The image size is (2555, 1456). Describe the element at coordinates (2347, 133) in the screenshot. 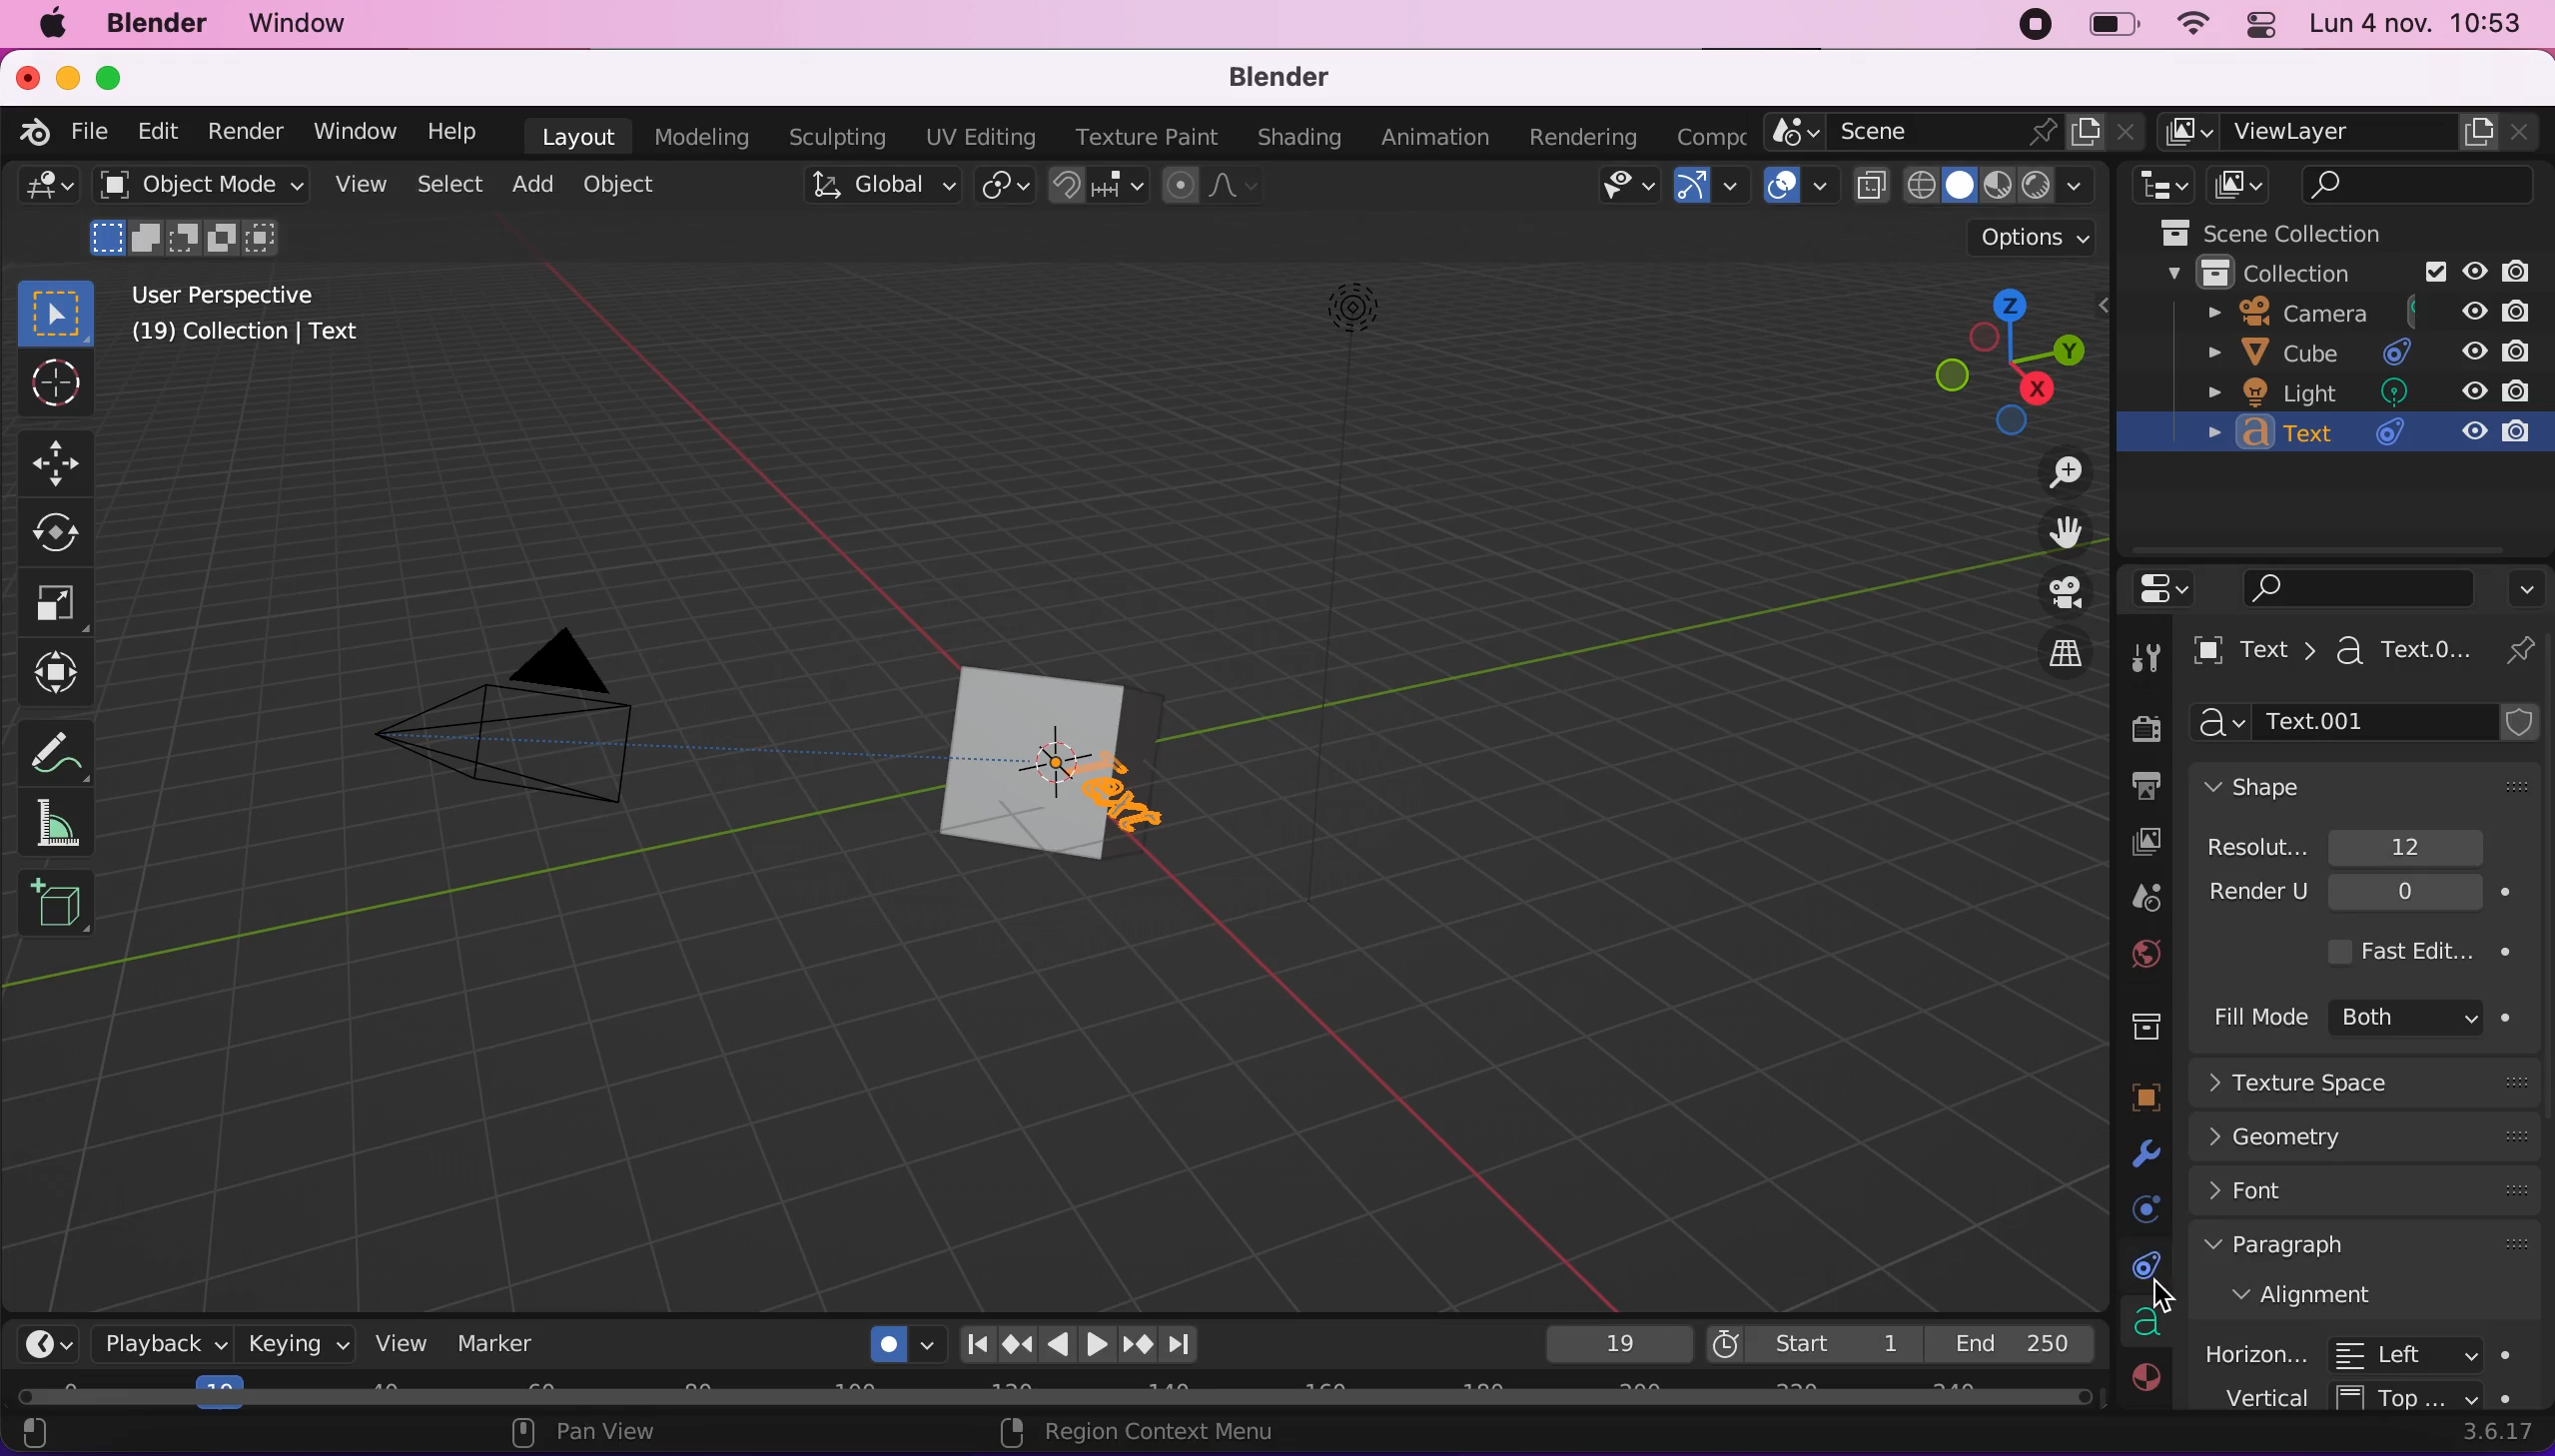

I see `viewlayer` at that location.